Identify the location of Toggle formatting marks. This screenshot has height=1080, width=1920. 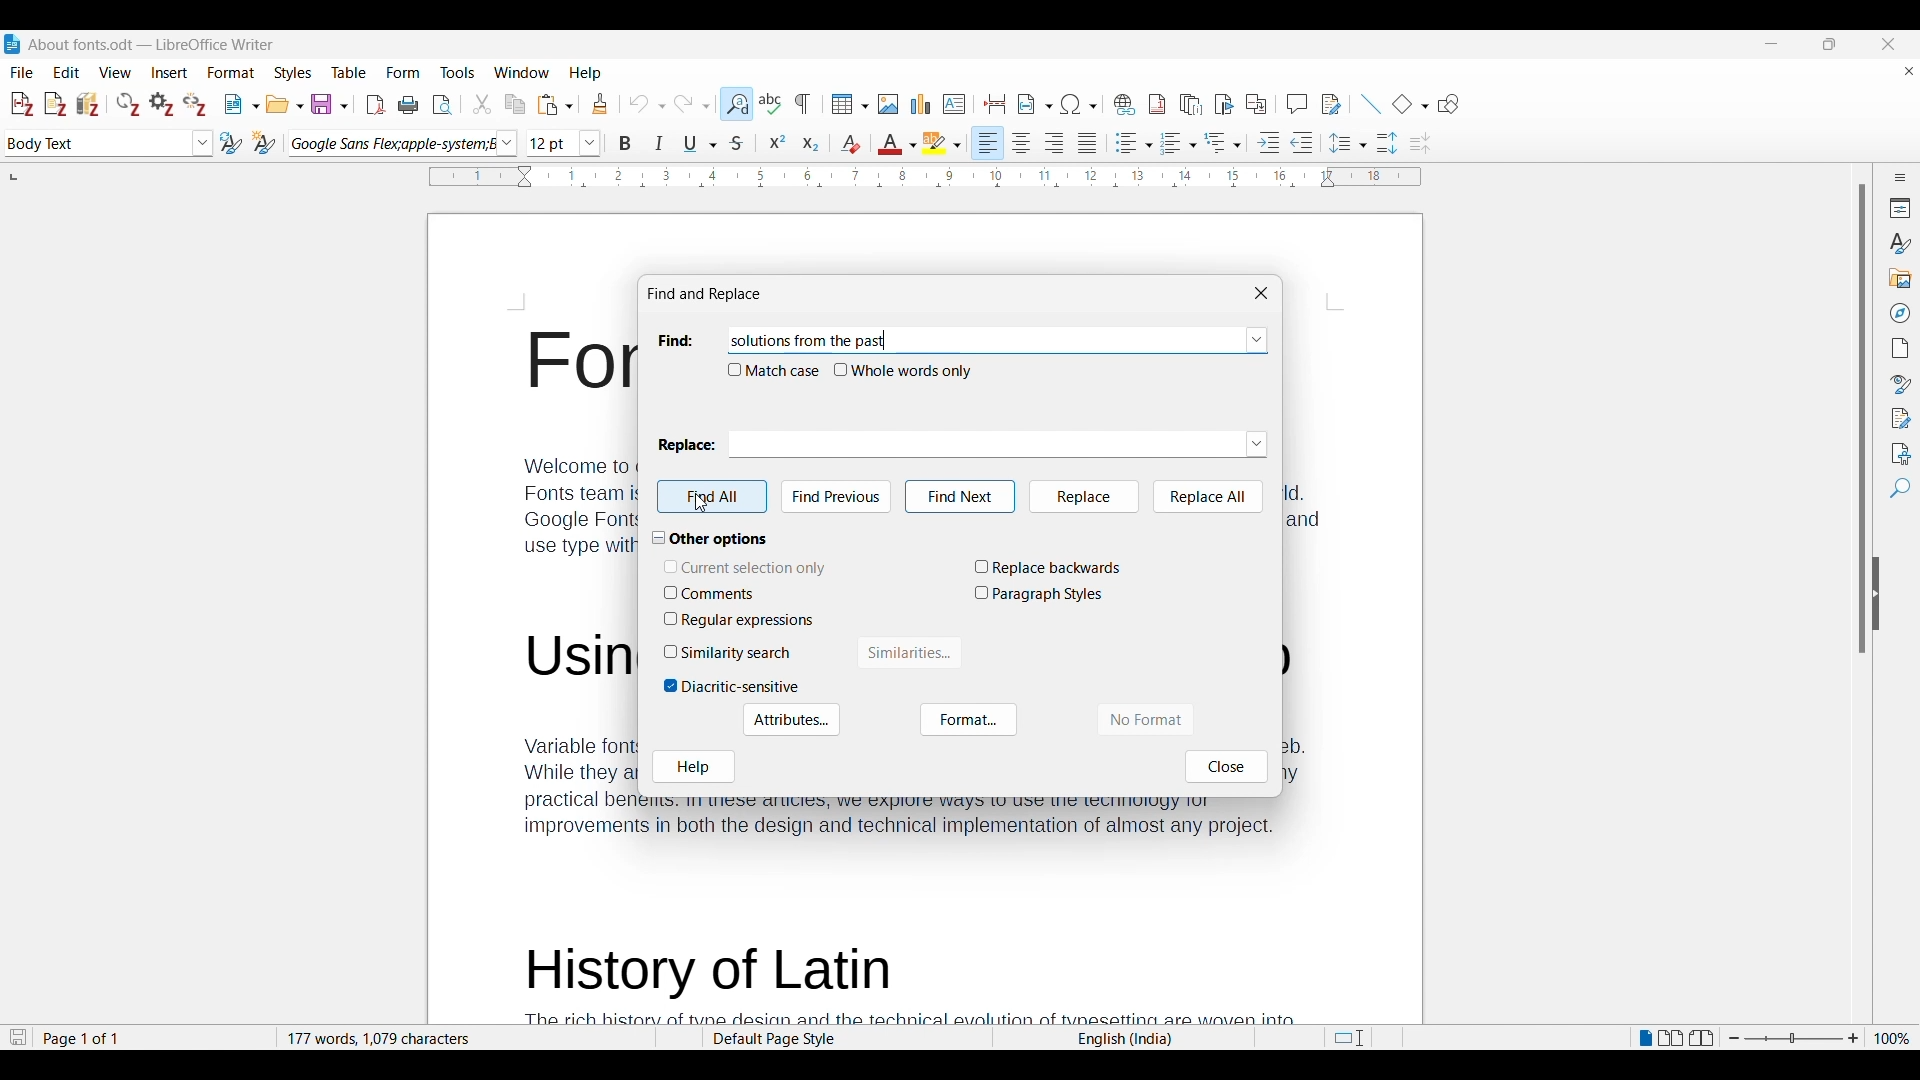
(804, 104).